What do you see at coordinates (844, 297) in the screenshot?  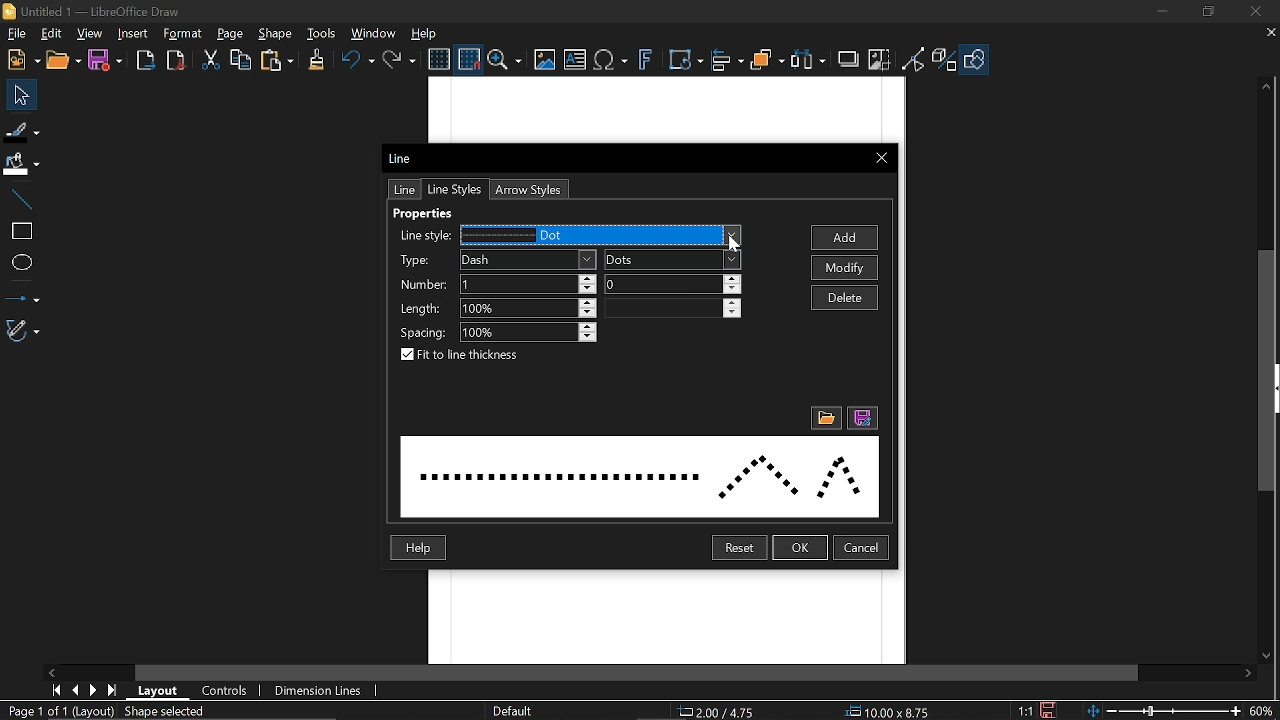 I see `Delete` at bounding box center [844, 297].